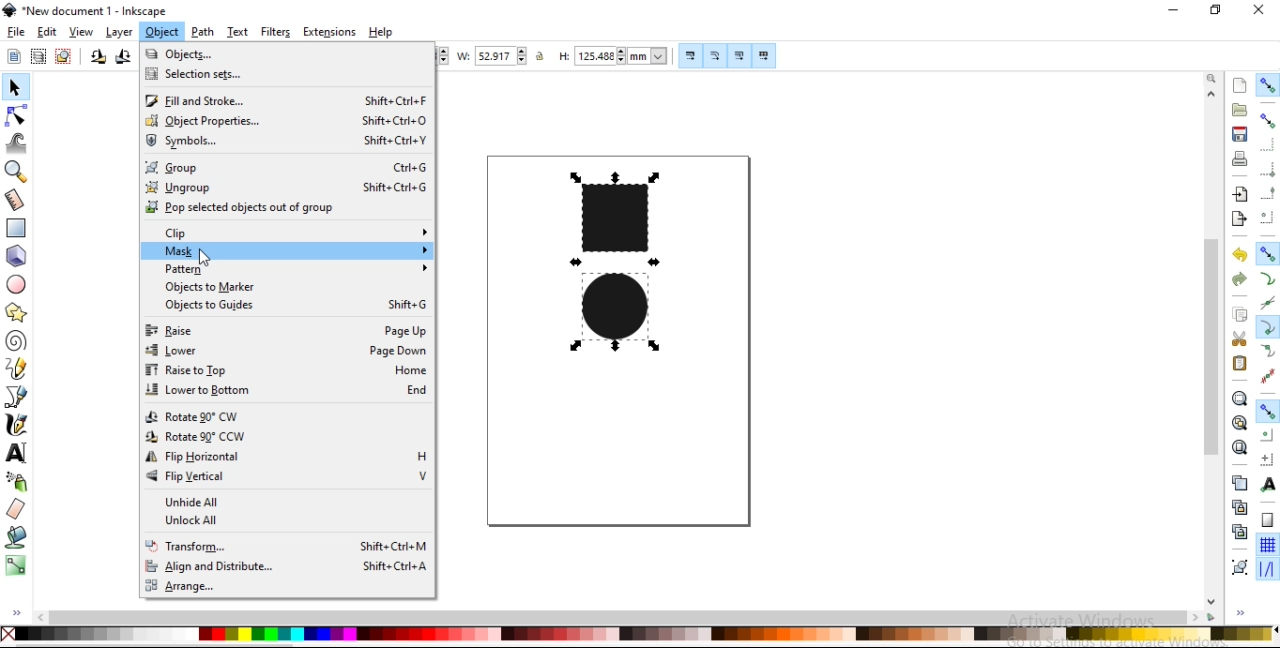 Image resolution: width=1280 pixels, height=648 pixels. I want to click on snap to grids, so click(1267, 544).